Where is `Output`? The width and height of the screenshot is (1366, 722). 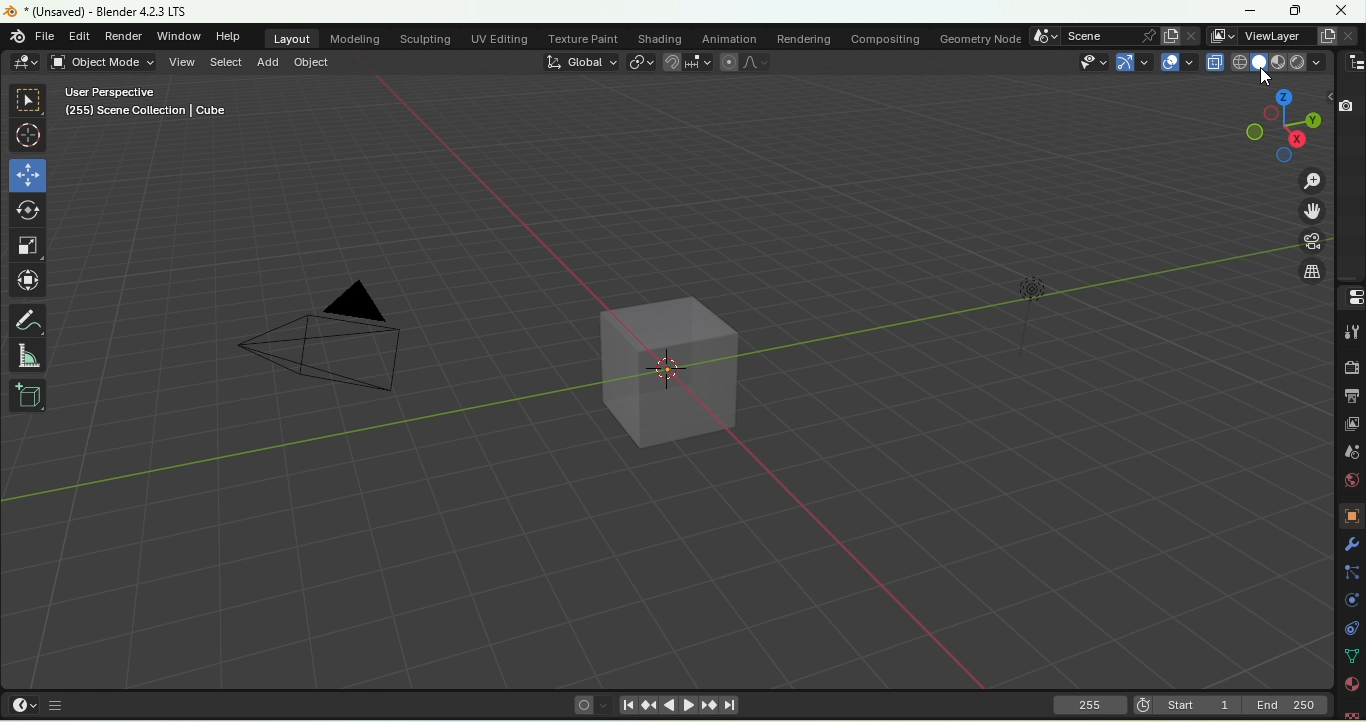 Output is located at coordinates (1350, 395).